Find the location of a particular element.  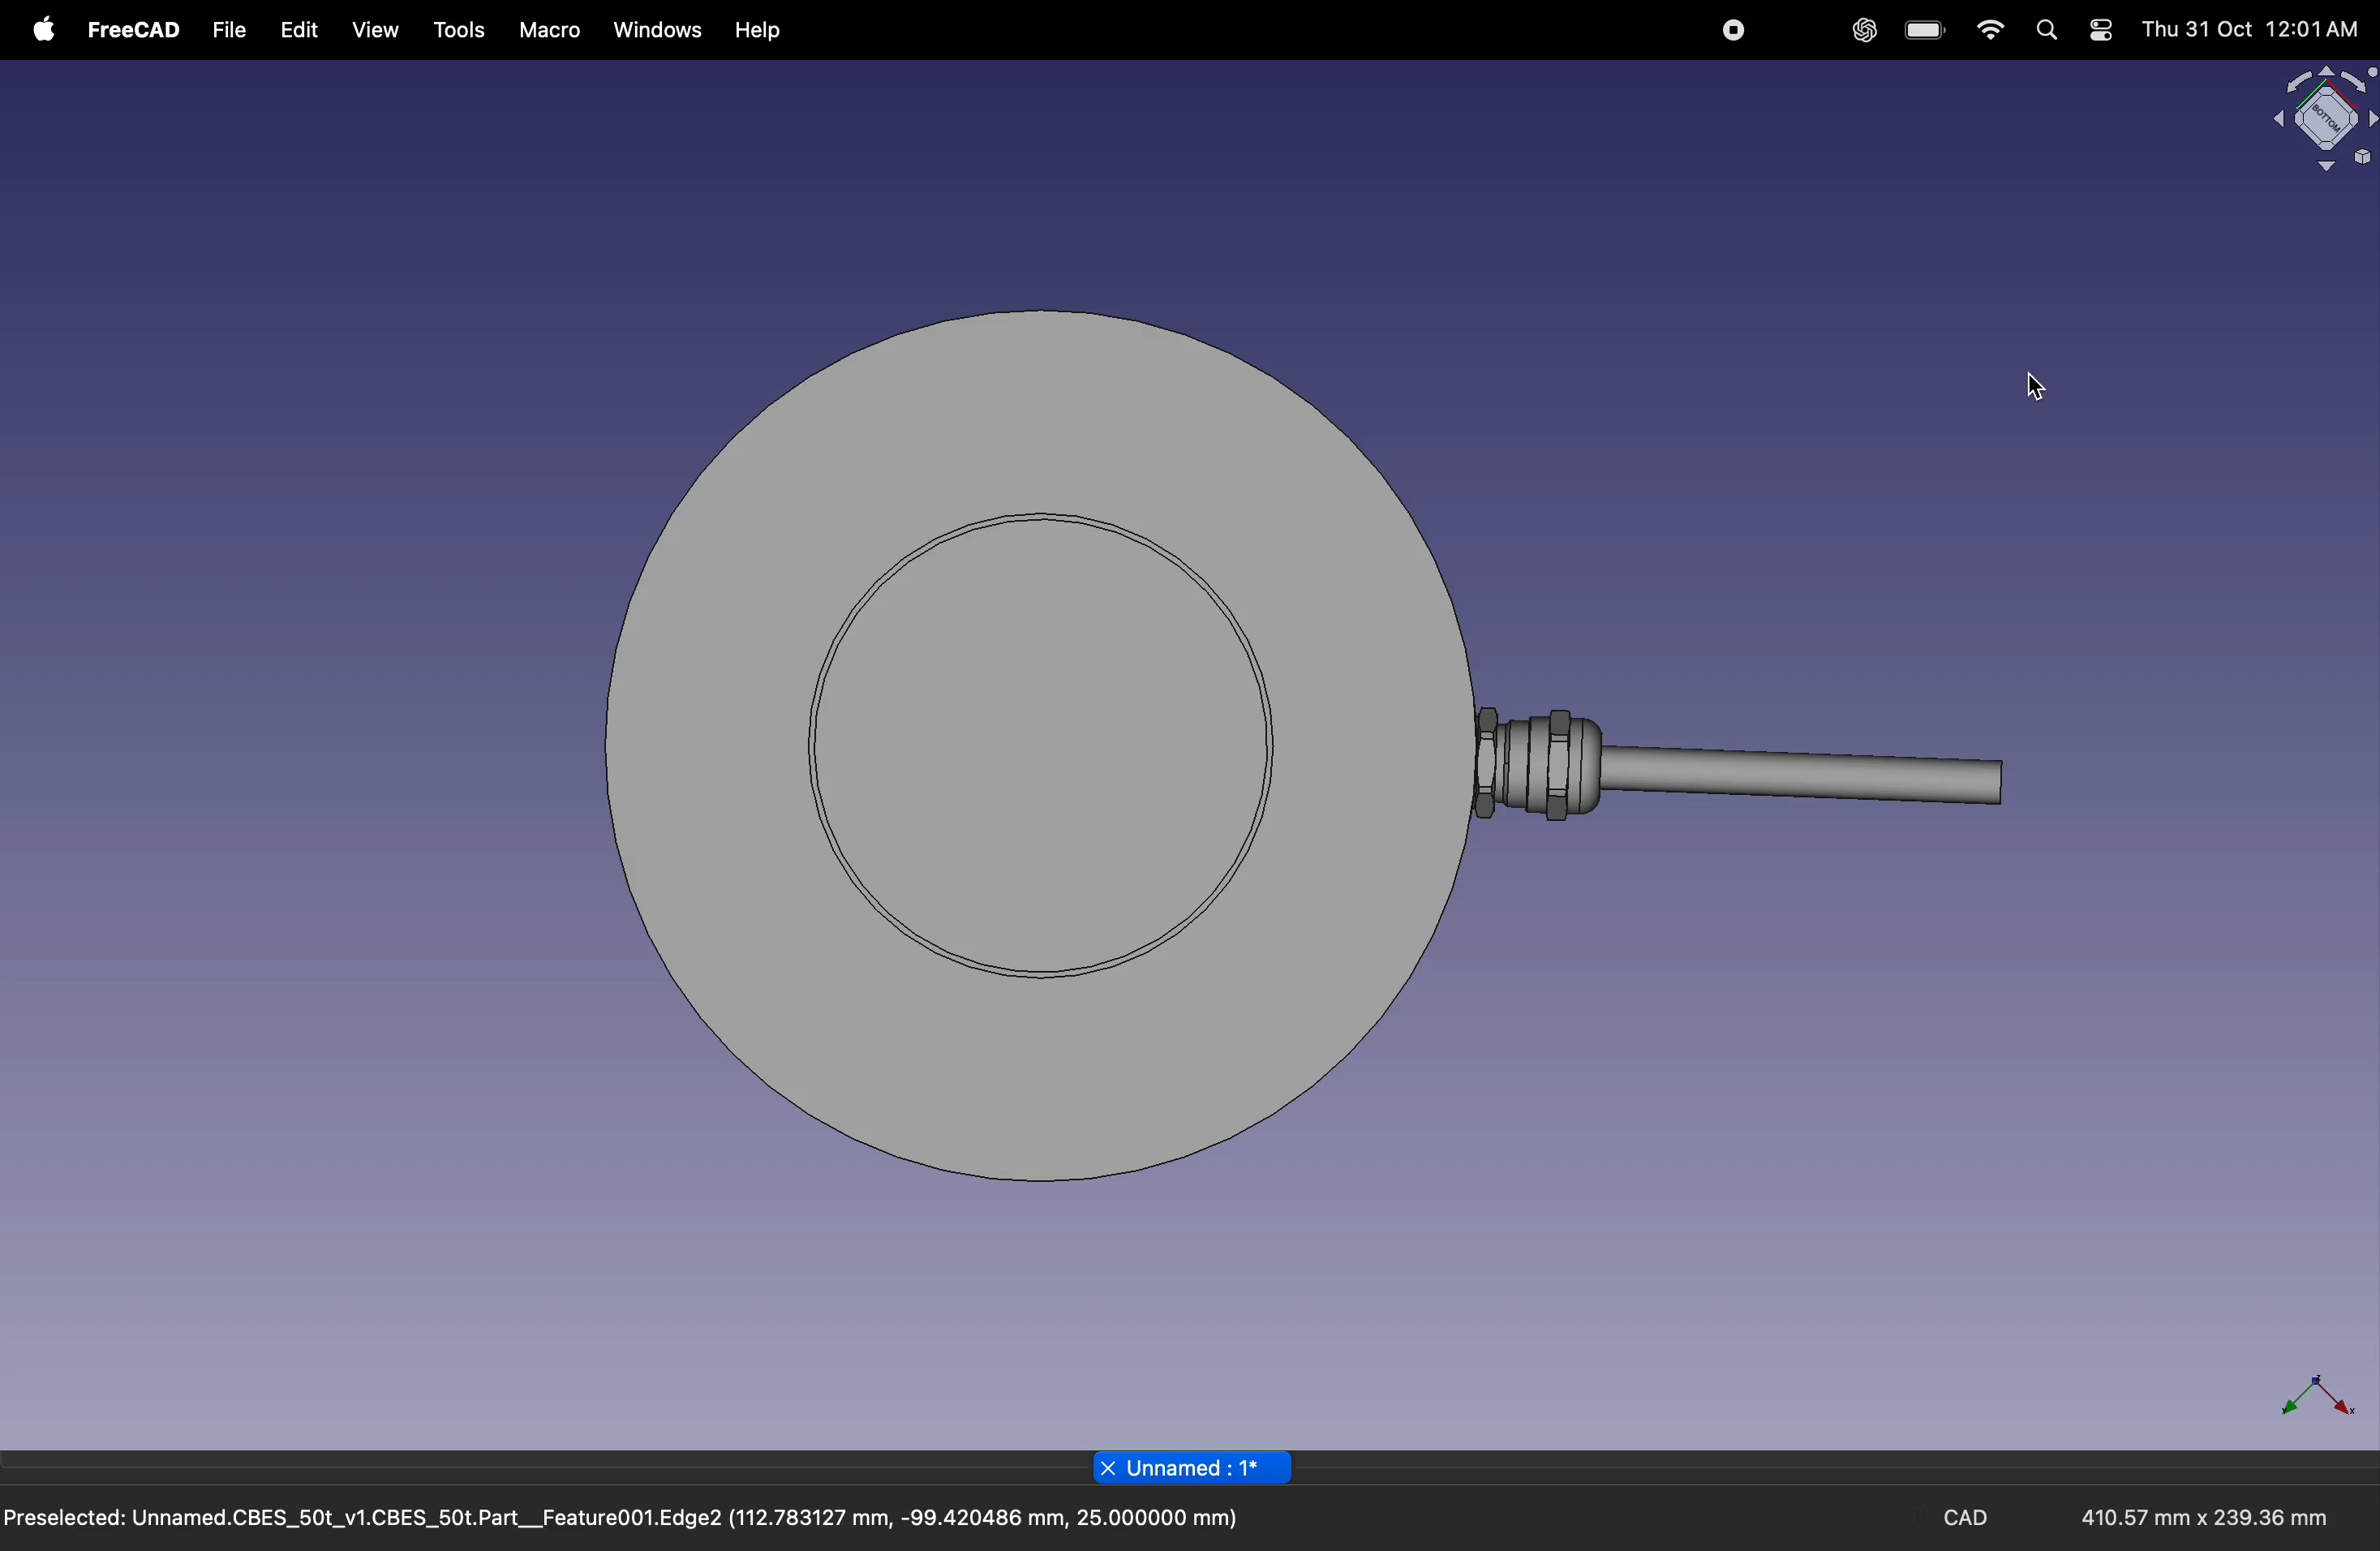

view is located at coordinates (372, 29).